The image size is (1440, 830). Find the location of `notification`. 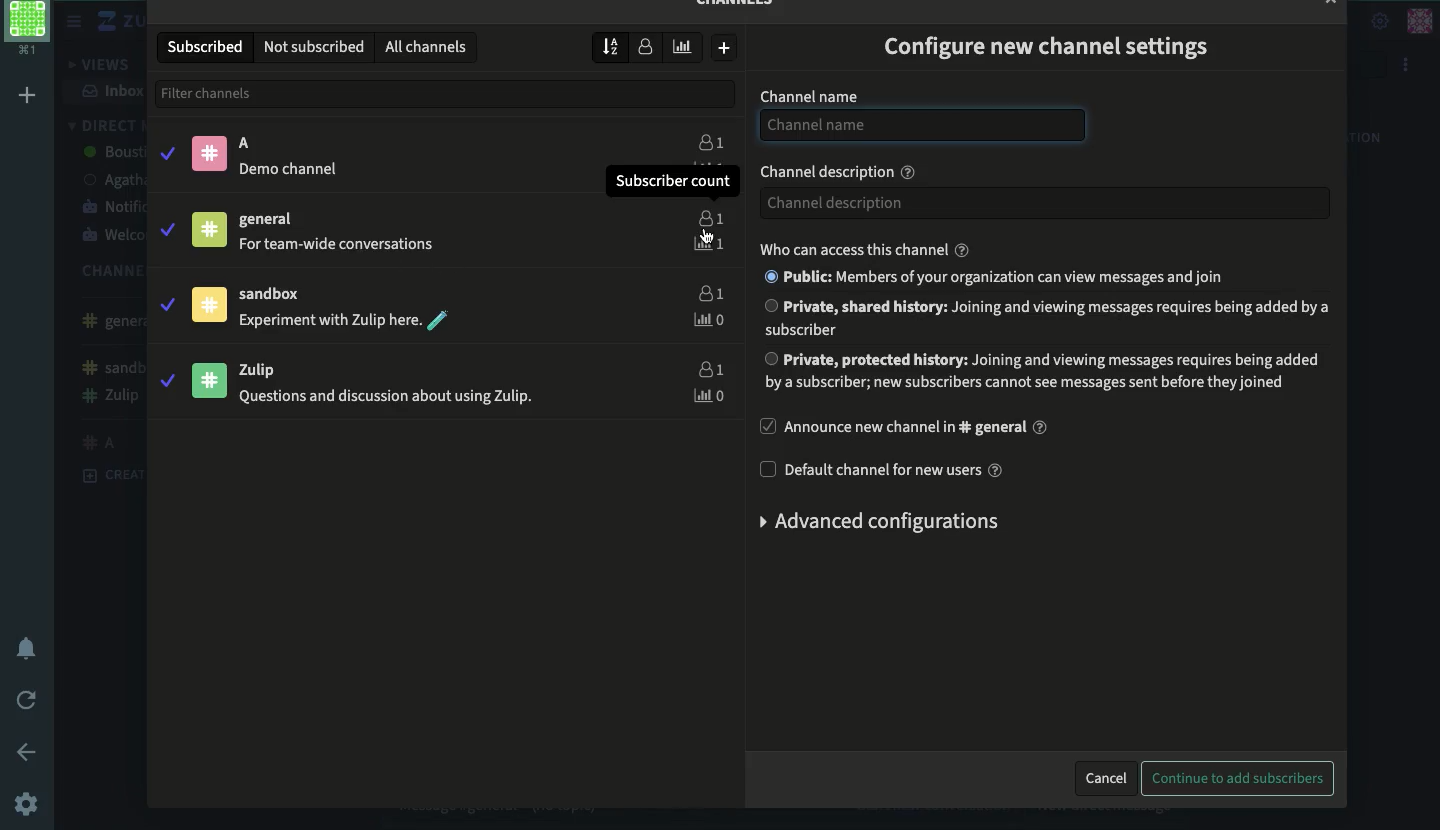

notification is located at coordinates (34, 652).